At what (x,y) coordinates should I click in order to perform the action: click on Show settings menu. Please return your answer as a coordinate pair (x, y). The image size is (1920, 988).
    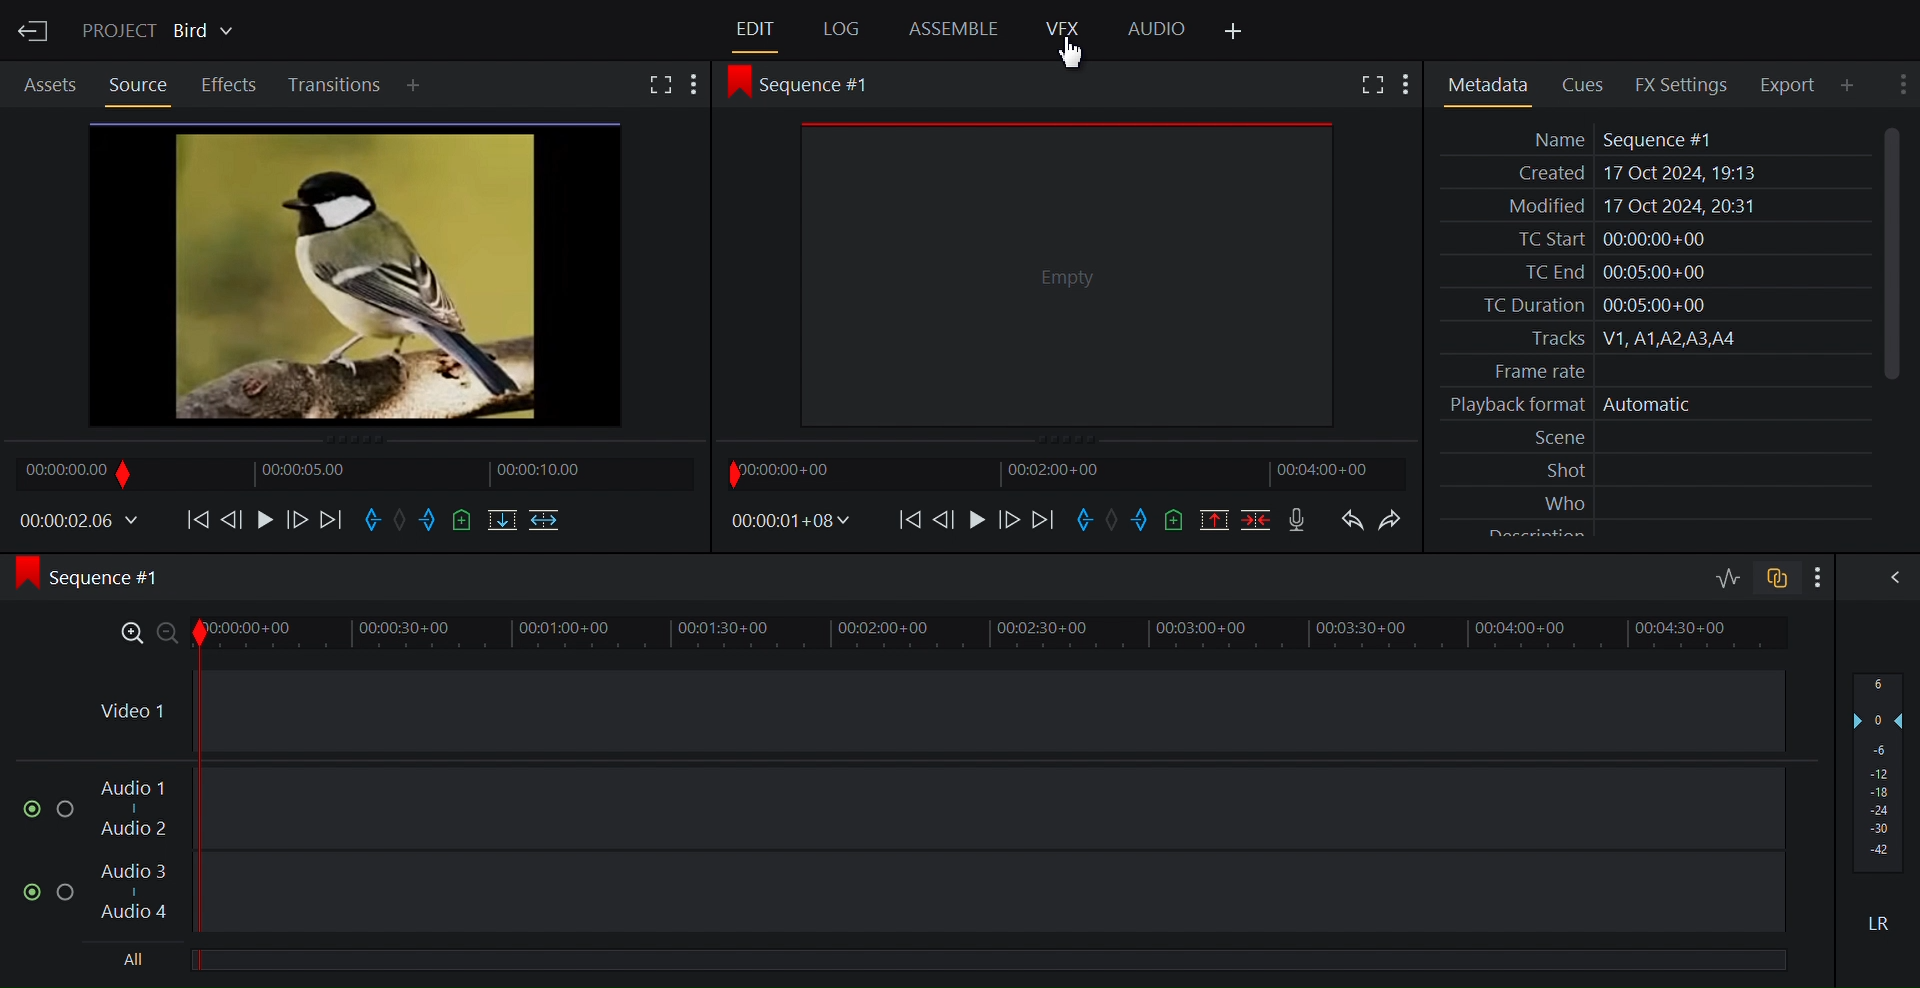
    Looking at the image, I should click on (1905, 80).